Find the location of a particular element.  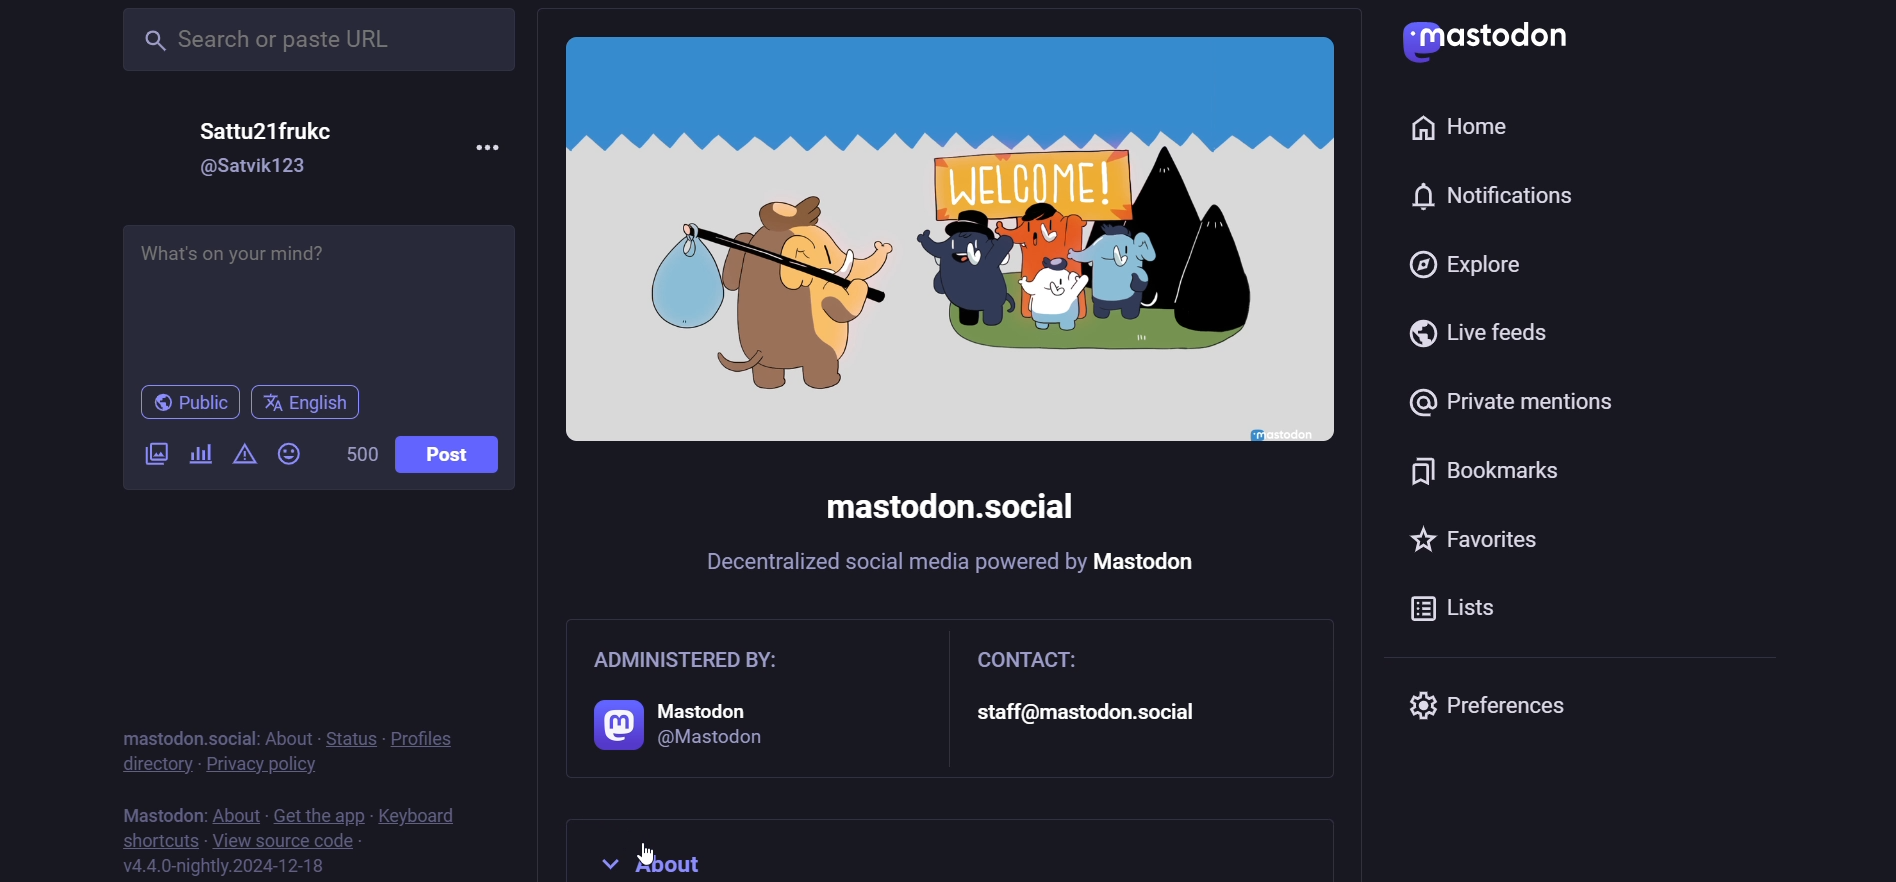

explore is located at coordinates (1471, 268).